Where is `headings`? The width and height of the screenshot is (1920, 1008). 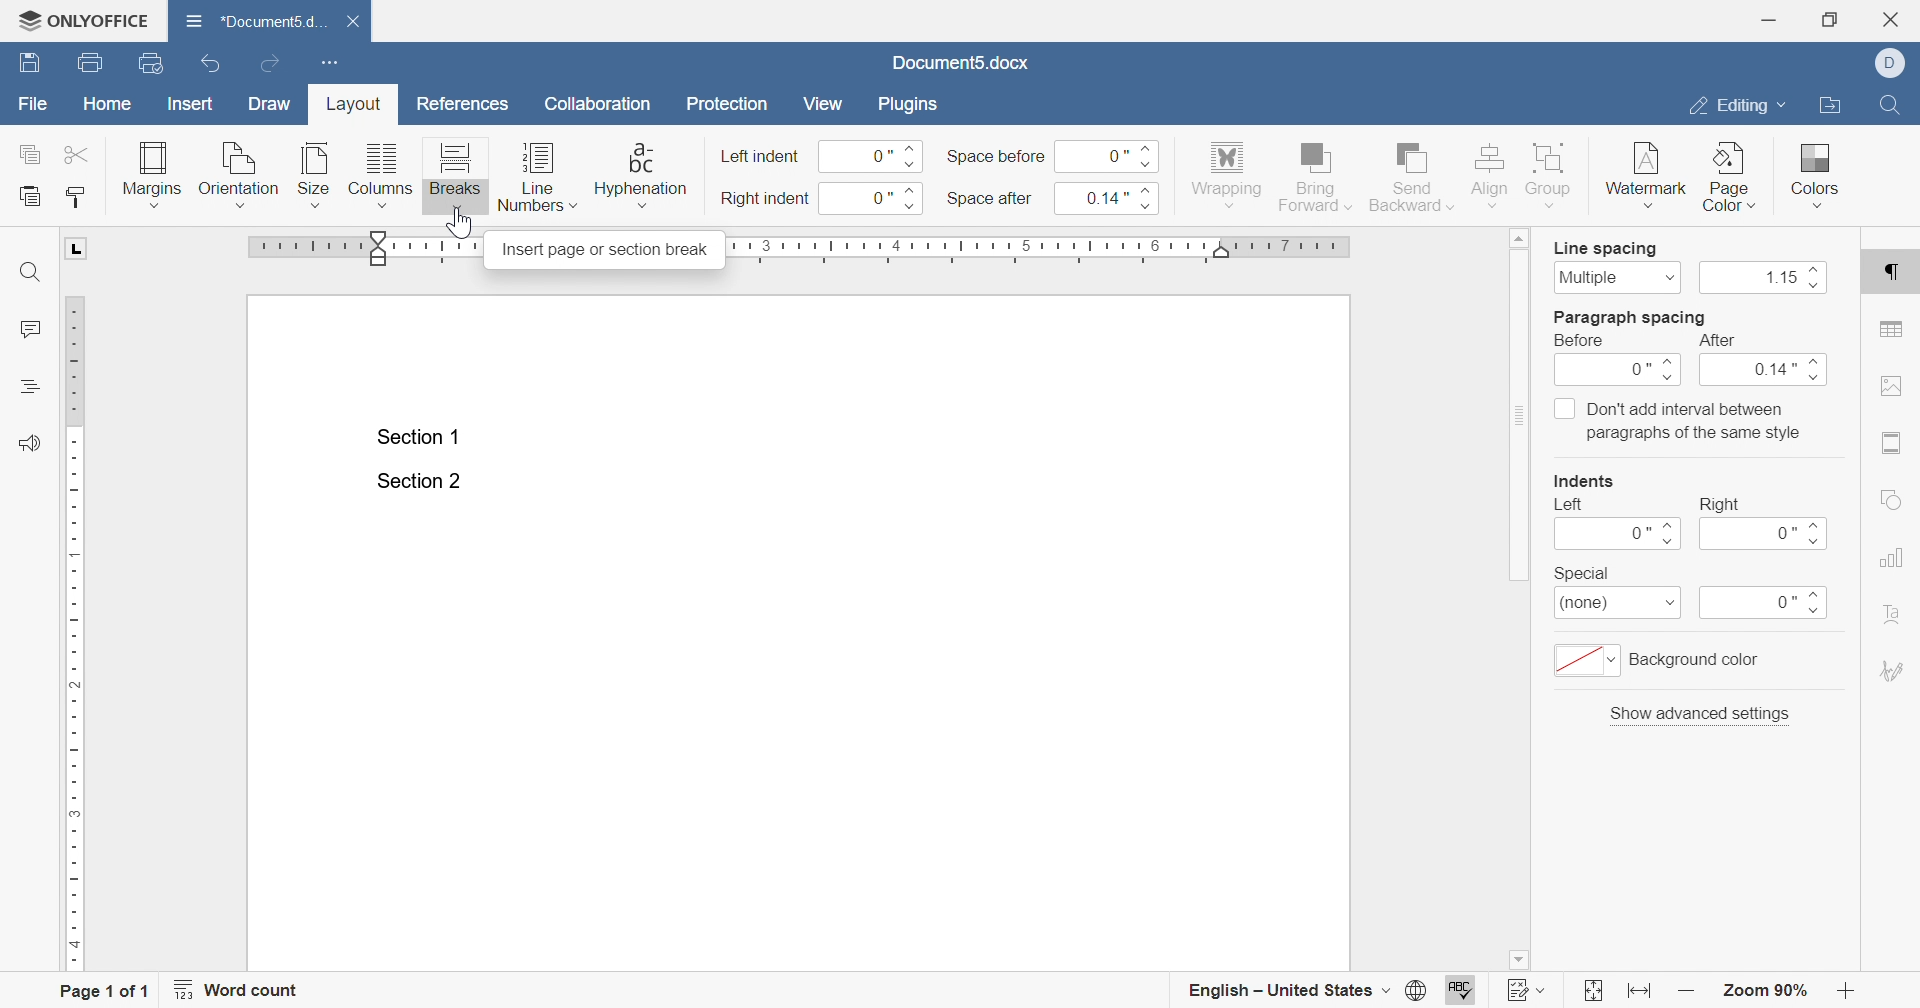
headings is located at coordinates (27, 387).